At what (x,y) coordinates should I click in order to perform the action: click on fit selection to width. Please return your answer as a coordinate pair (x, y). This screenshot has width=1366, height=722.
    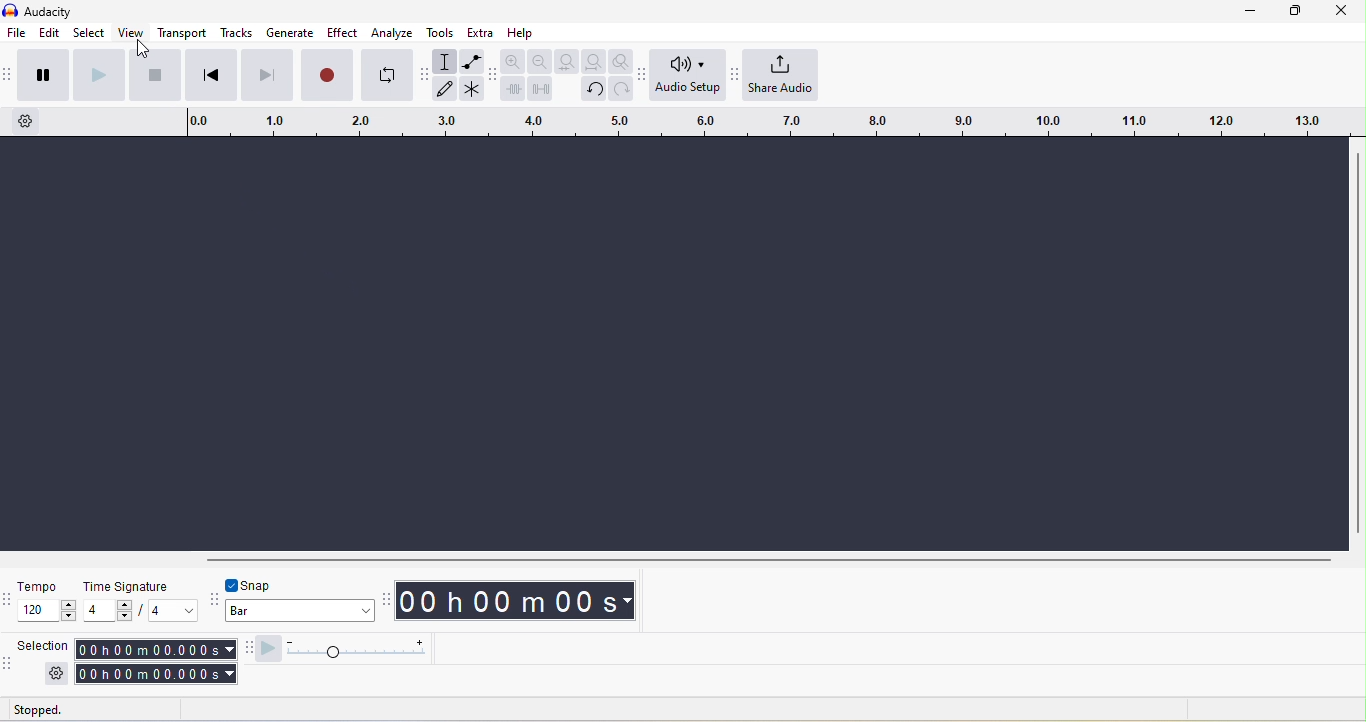
    Looking at the image, I should click on (567, 61).